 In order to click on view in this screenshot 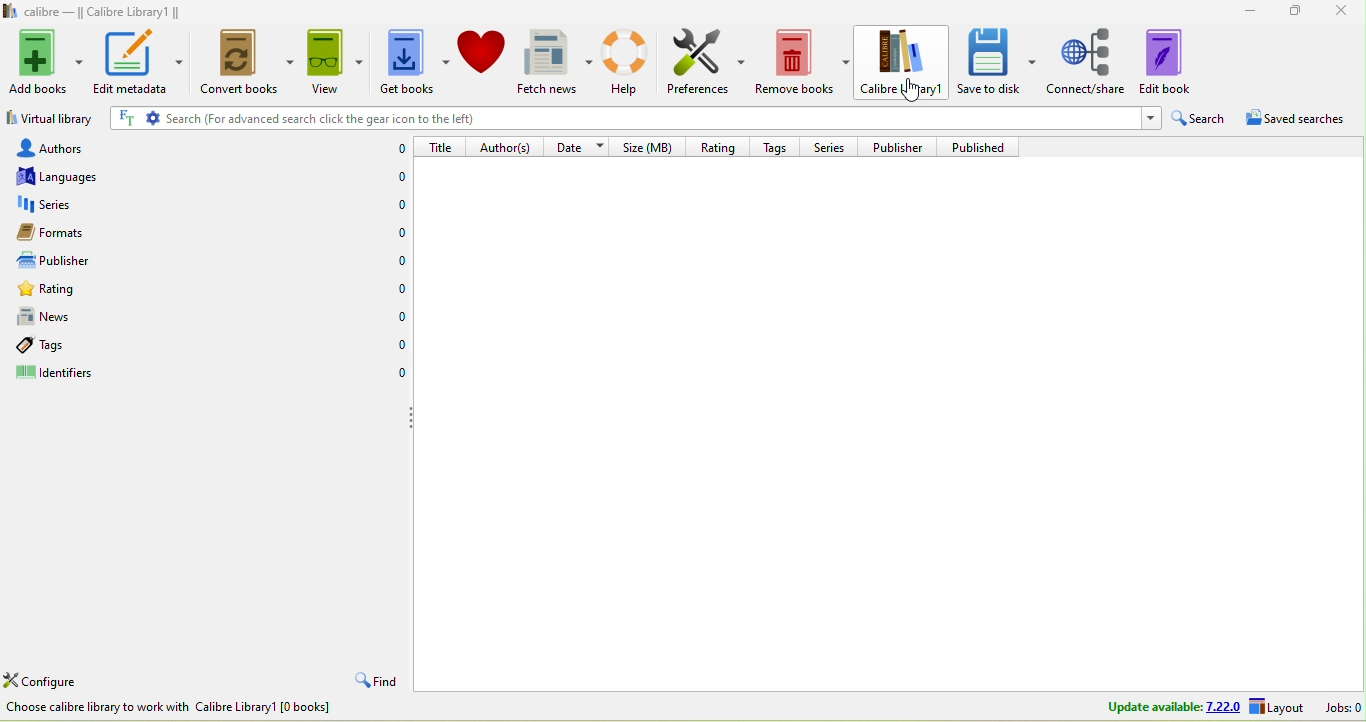, I will do `click(333, 61)`.